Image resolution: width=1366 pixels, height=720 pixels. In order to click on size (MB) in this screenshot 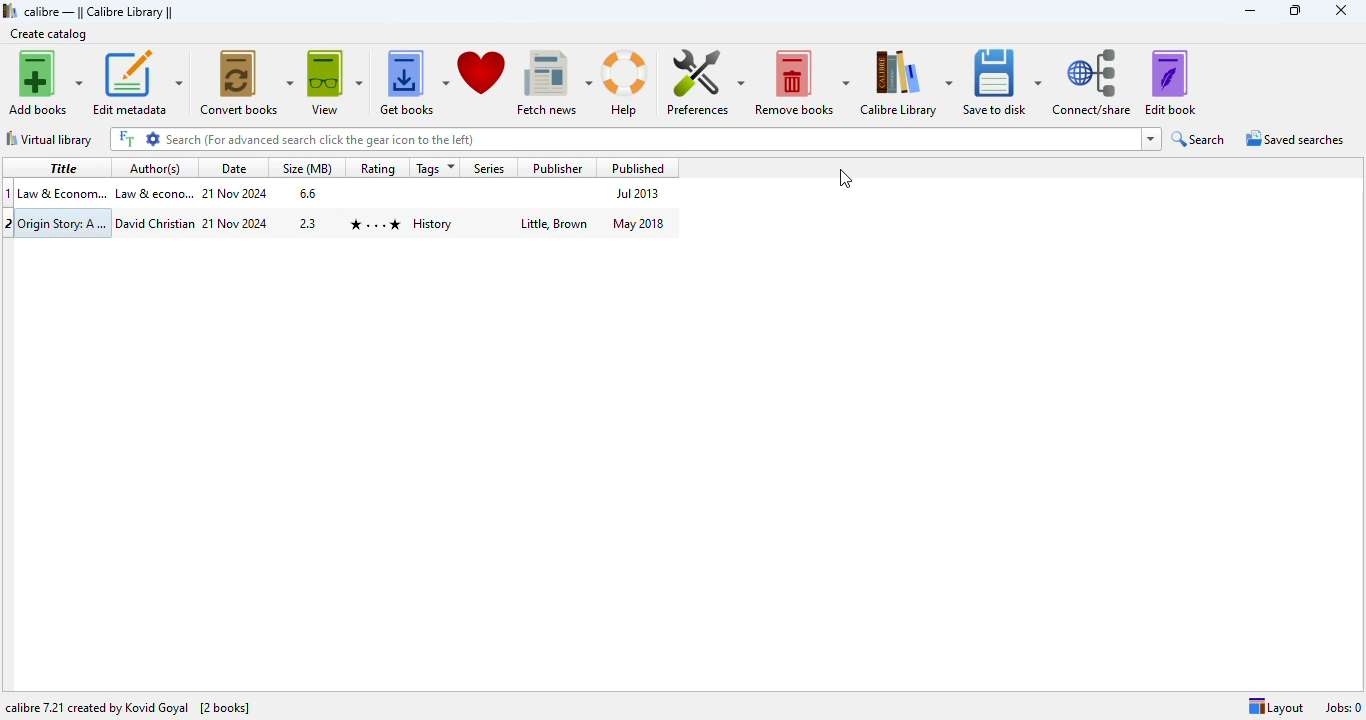, I will do `click(306, 166)`.